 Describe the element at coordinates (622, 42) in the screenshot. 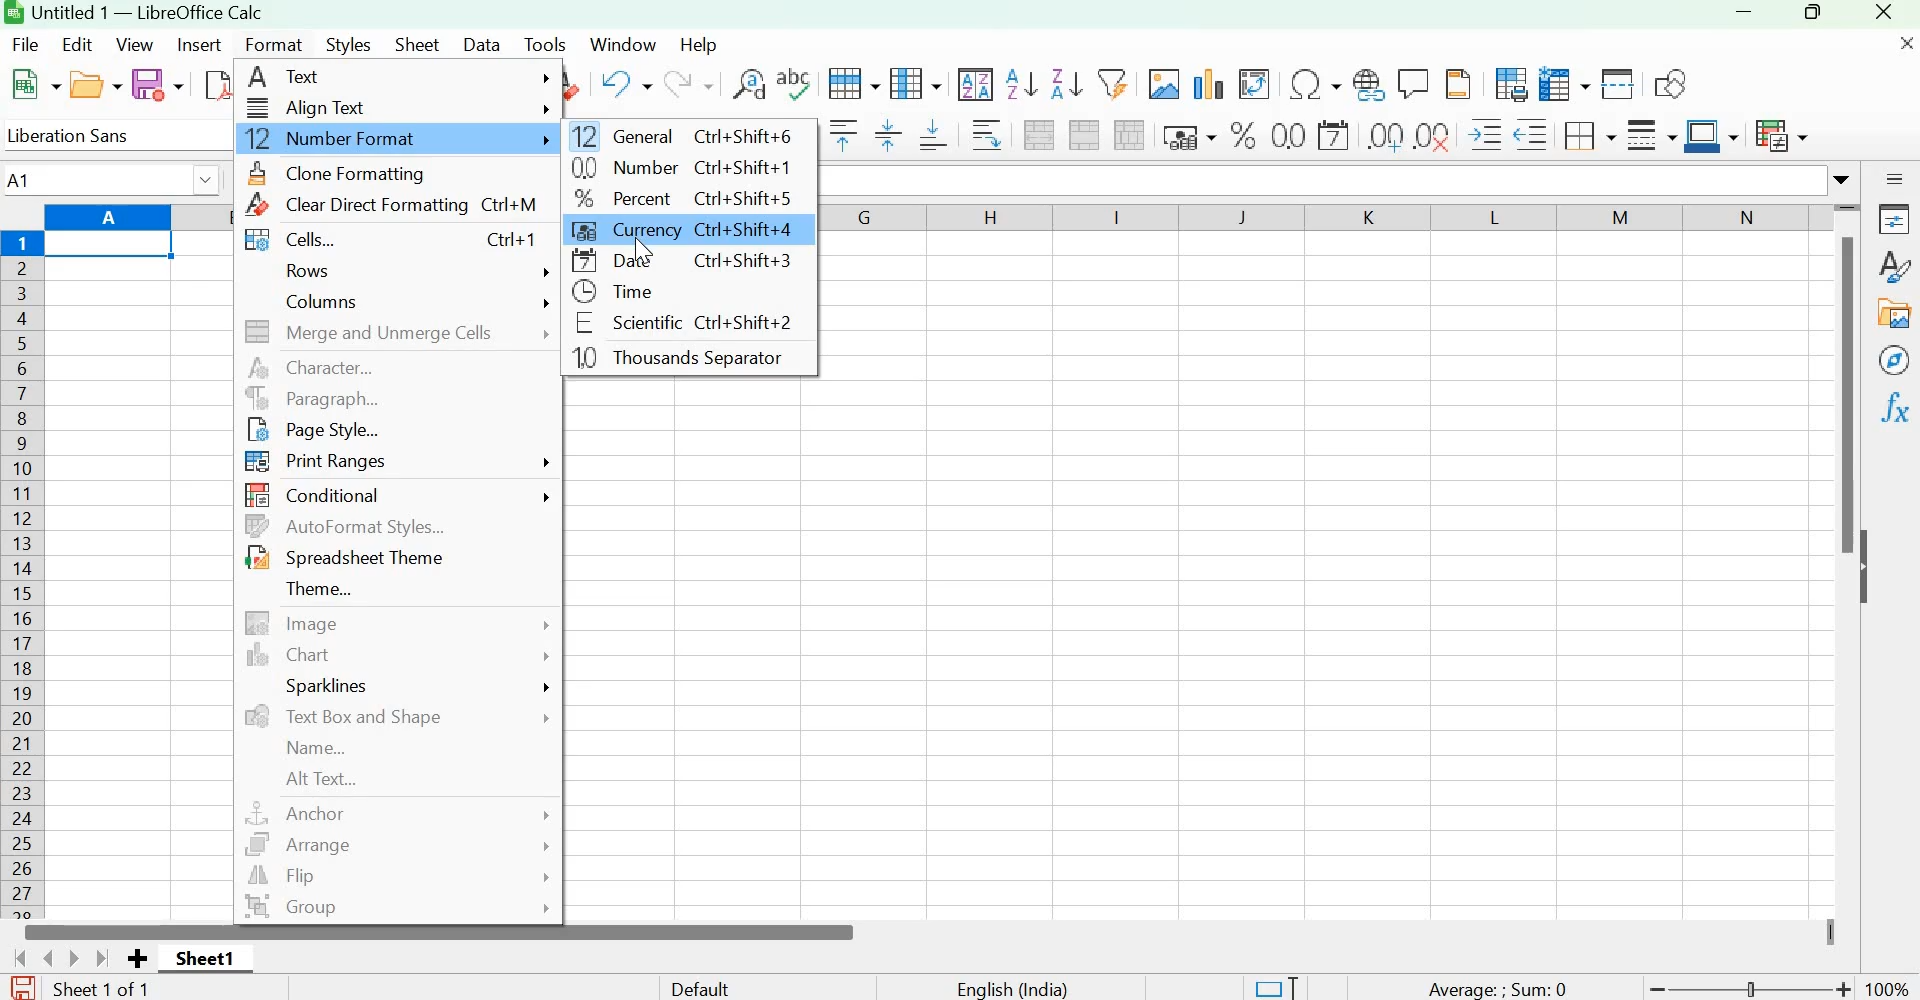

I see `Window` at that location.